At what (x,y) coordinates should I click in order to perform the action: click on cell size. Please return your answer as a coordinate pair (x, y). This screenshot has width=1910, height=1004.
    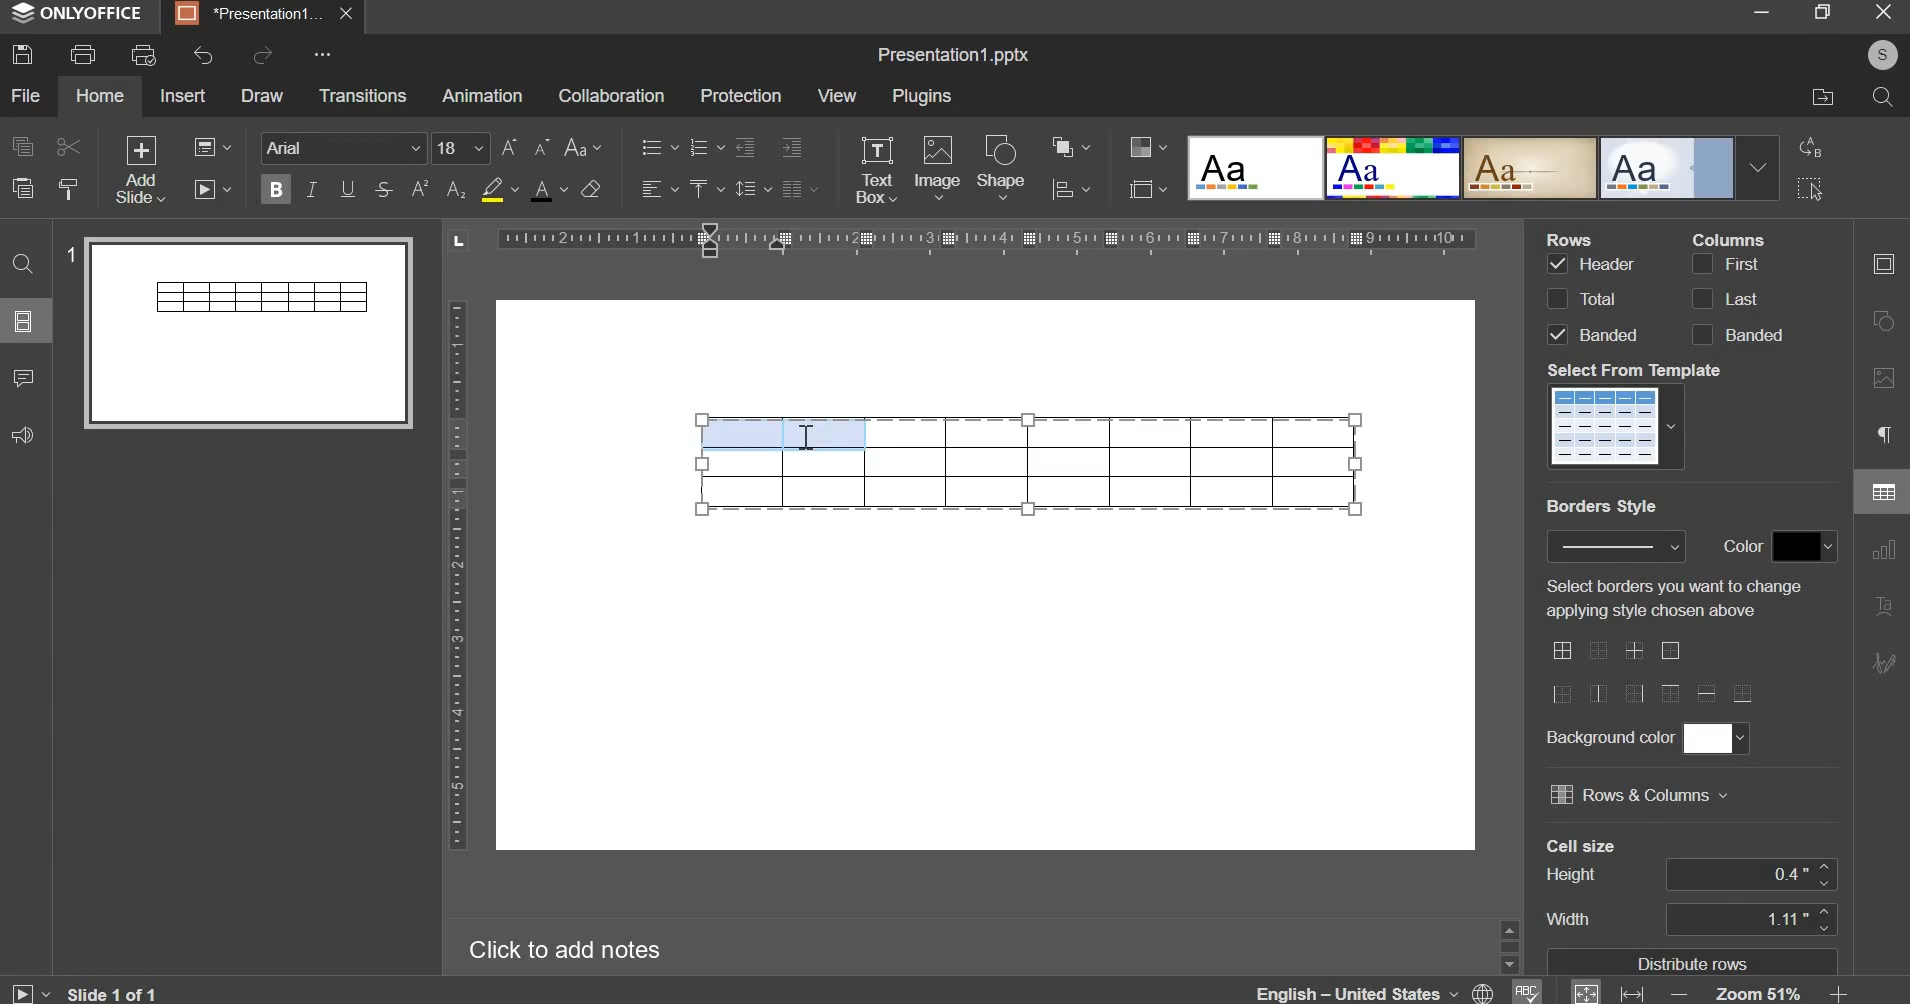
    Looking at the image, I should click on (1751, 874).